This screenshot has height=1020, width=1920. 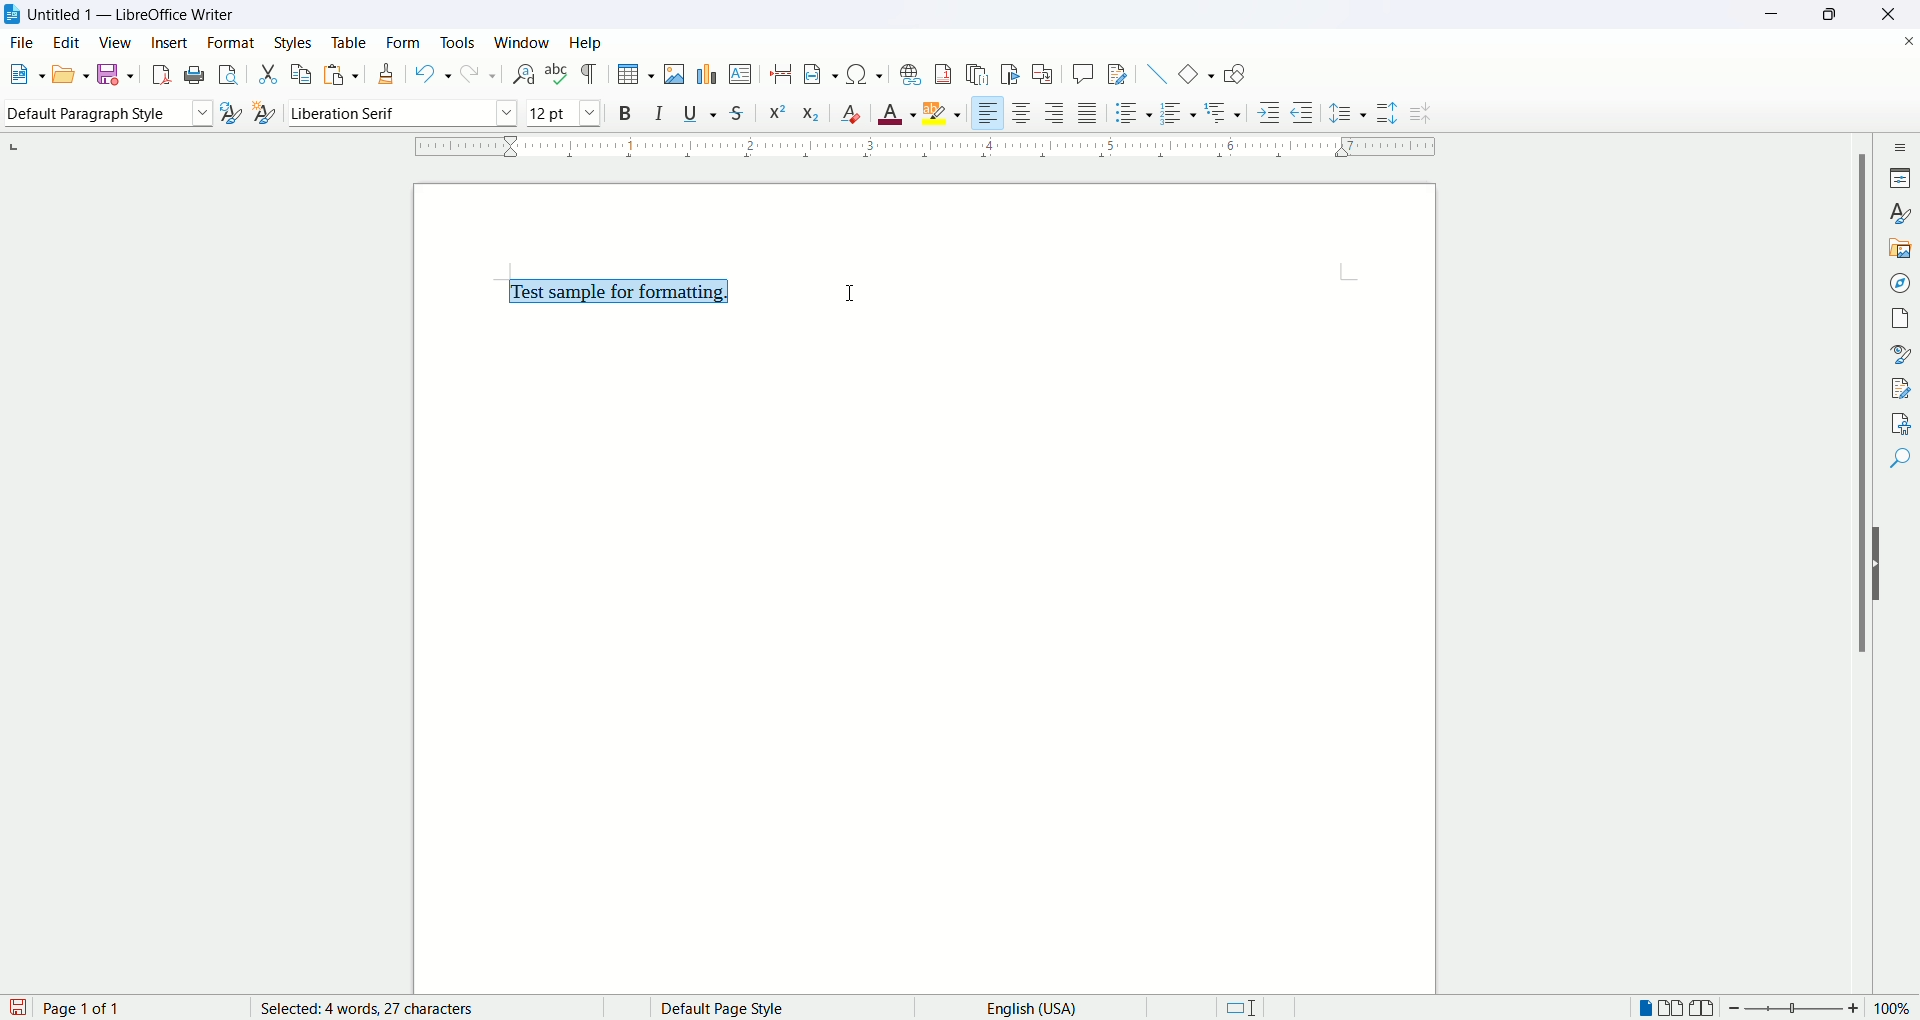 I want to click on insert bookmark, so click(x=1010, y=75).